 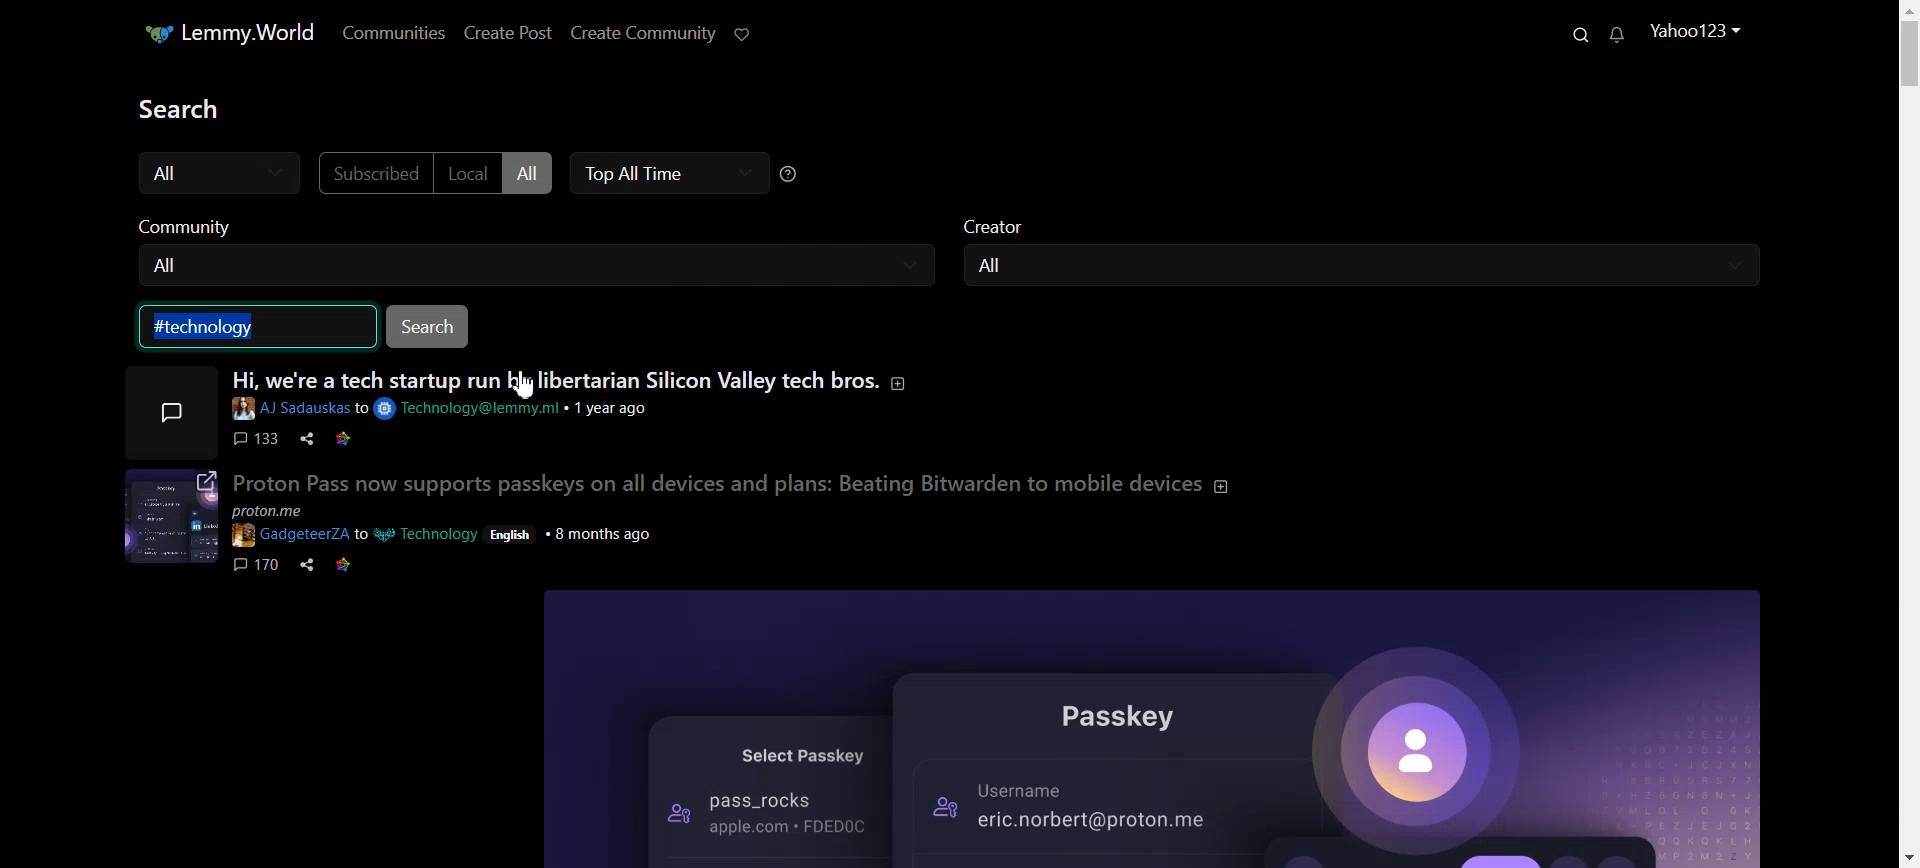 I want to click on Search button, so click(x=426, y=326).